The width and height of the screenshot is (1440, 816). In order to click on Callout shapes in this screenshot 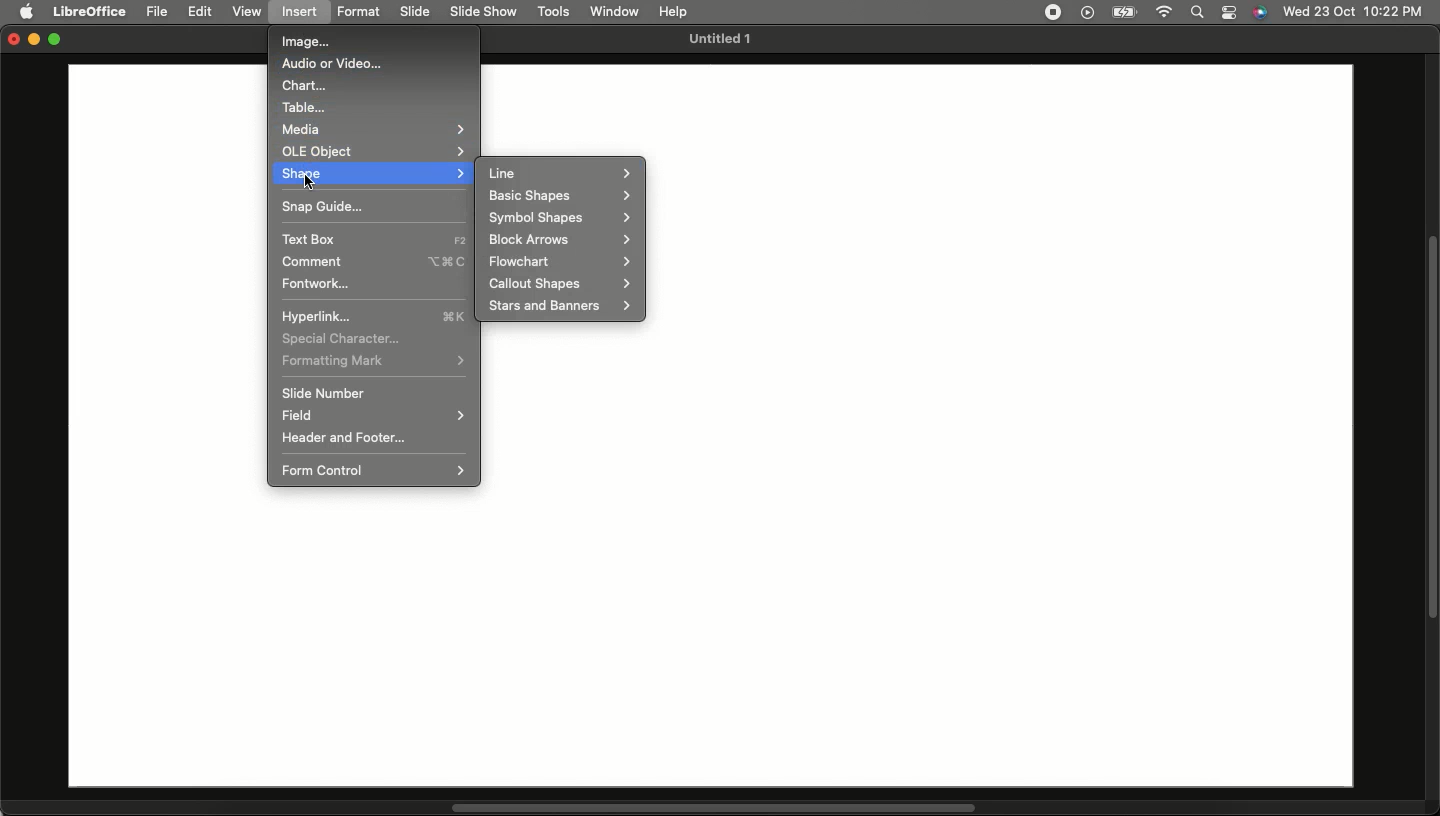, I will do `click(557, 284)`.